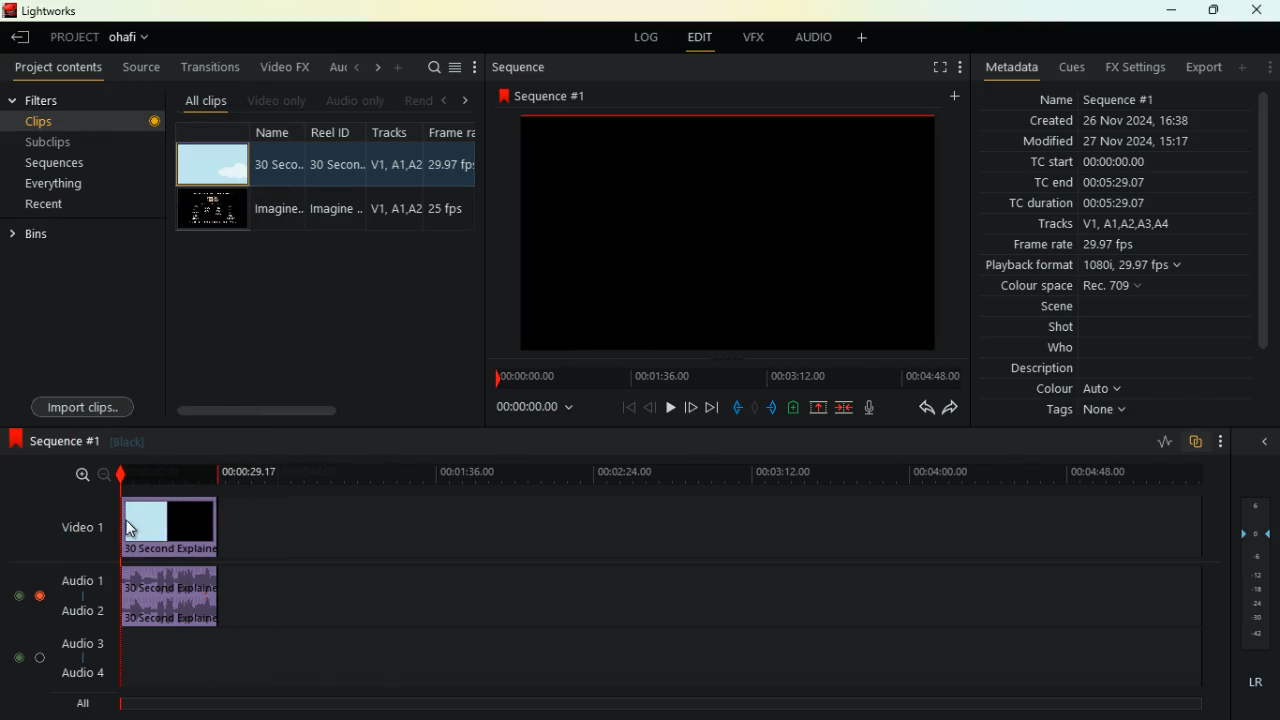 Image resolution: width=1280 pixels, height=720 pixels. I want to click on name, so click(282, 178).